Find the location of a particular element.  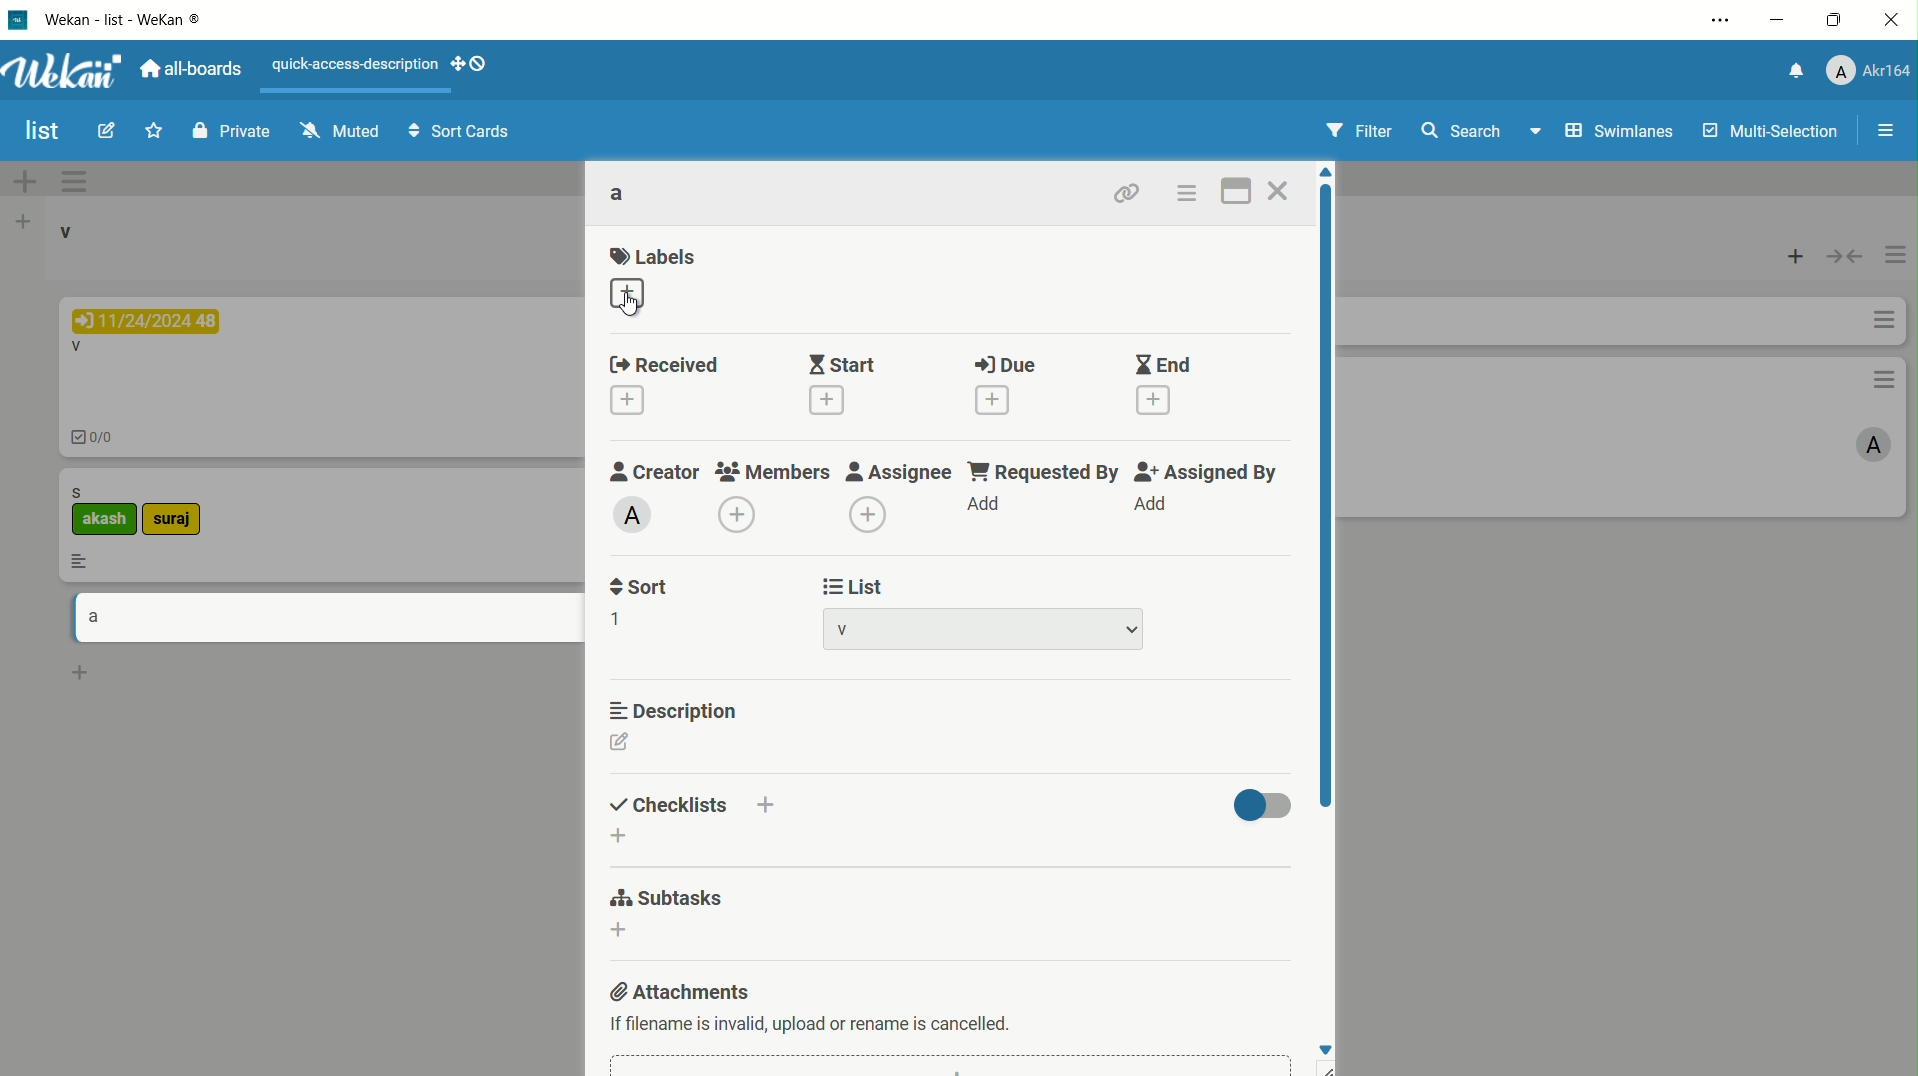

subtasks is located at coordinates (666, 897).